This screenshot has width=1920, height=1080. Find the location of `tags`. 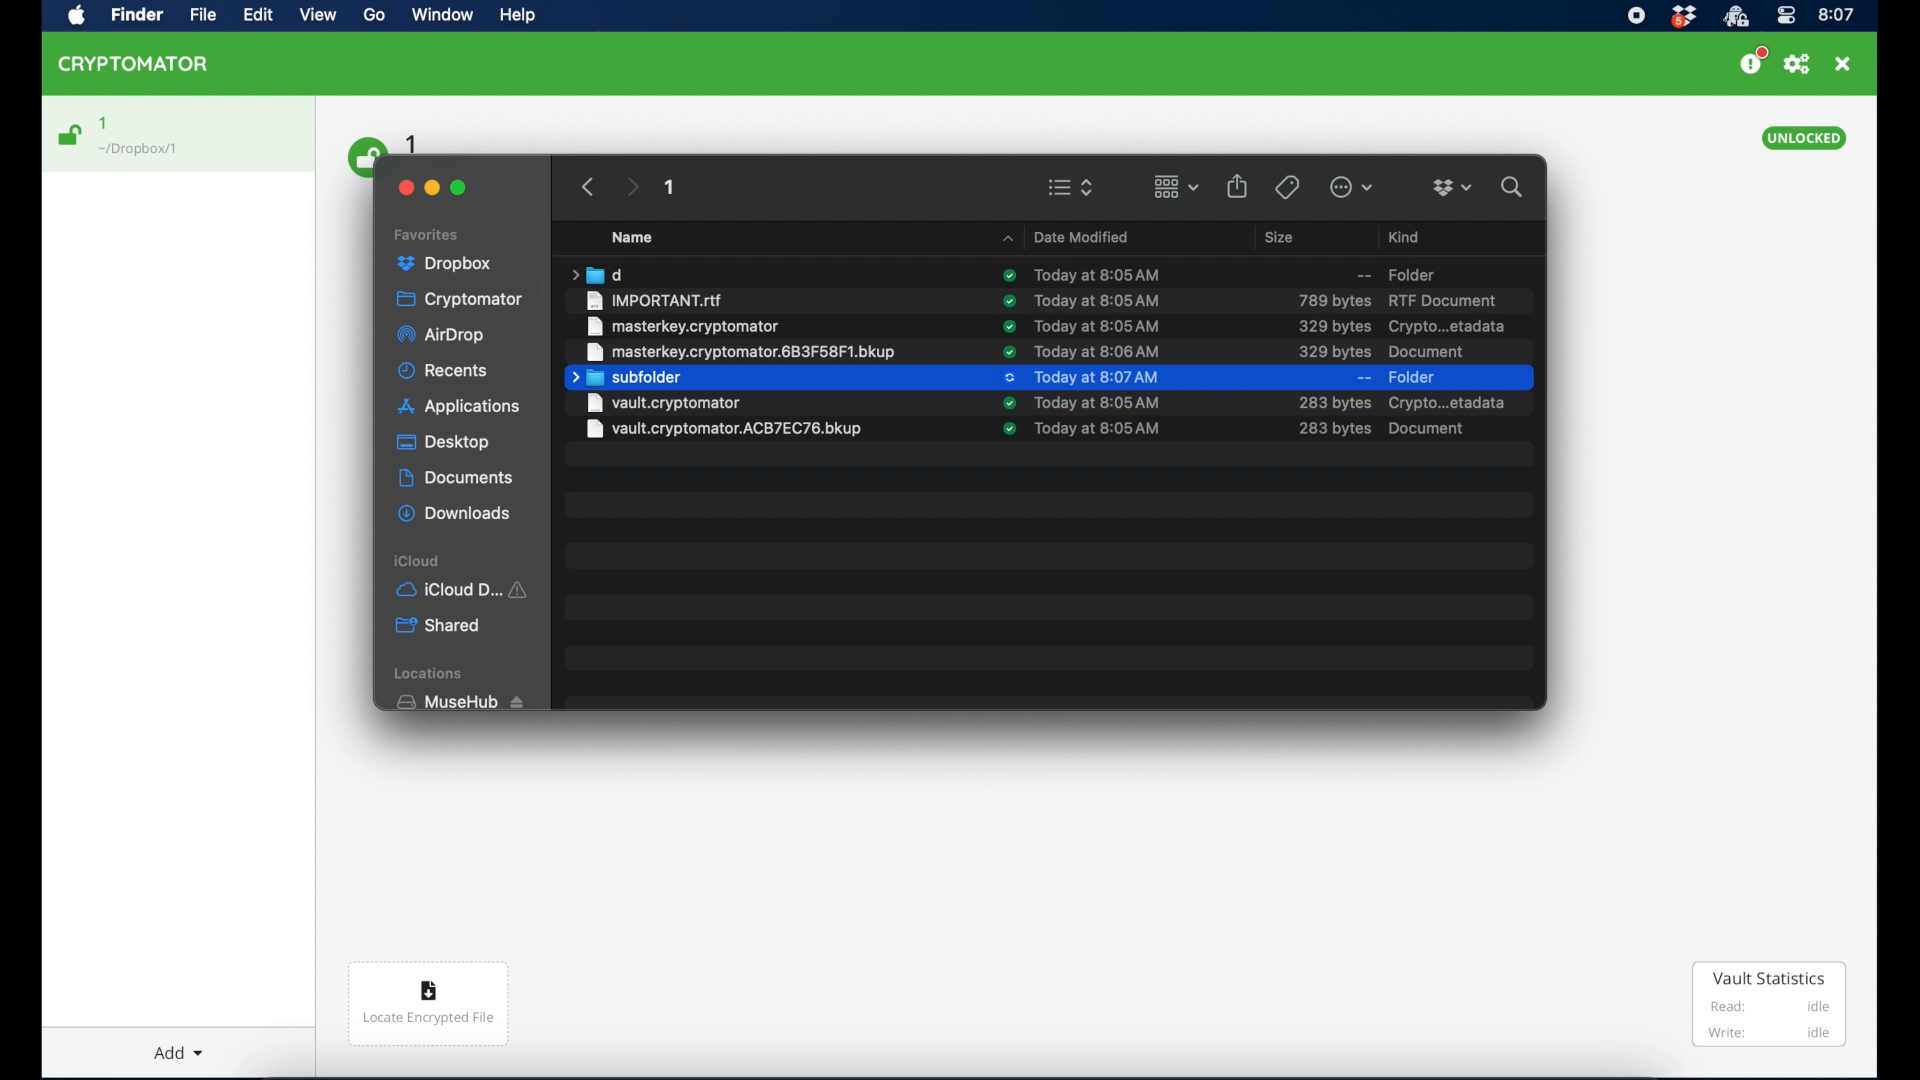

tags is located at coordinates (1286, 186).